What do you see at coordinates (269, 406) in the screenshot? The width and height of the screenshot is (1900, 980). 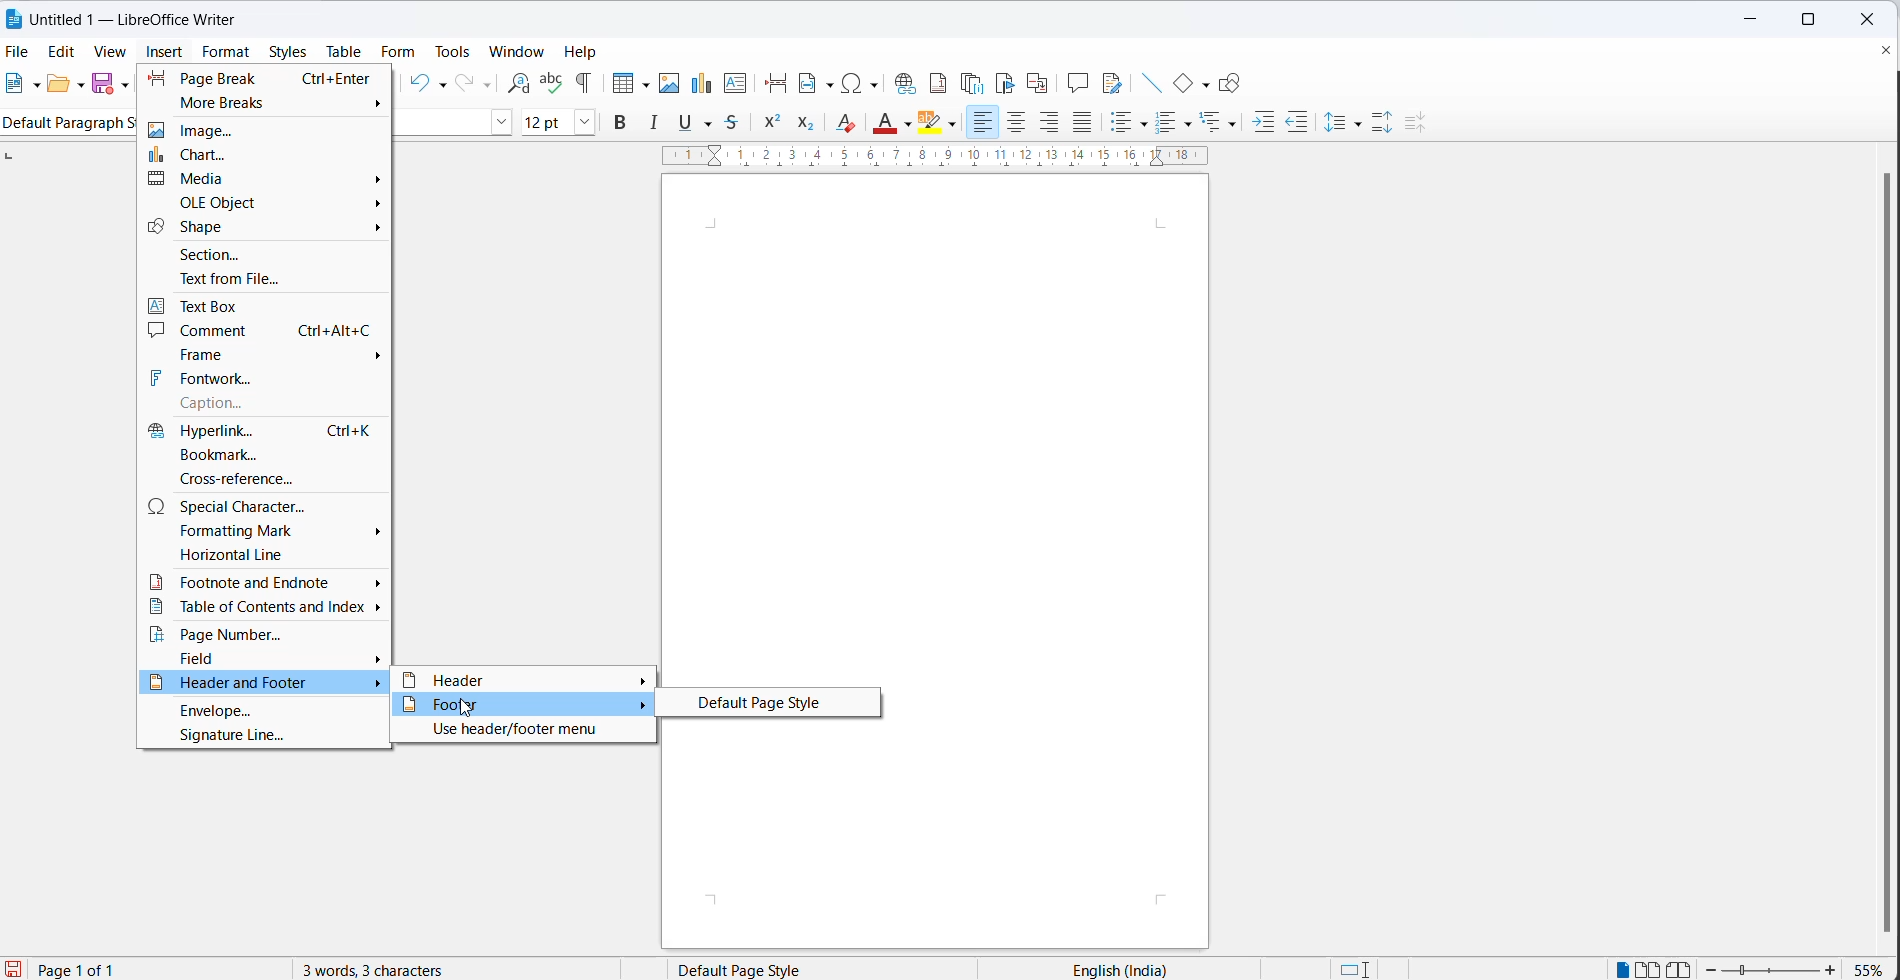 I see `caption` at bounding box center [269, 406].